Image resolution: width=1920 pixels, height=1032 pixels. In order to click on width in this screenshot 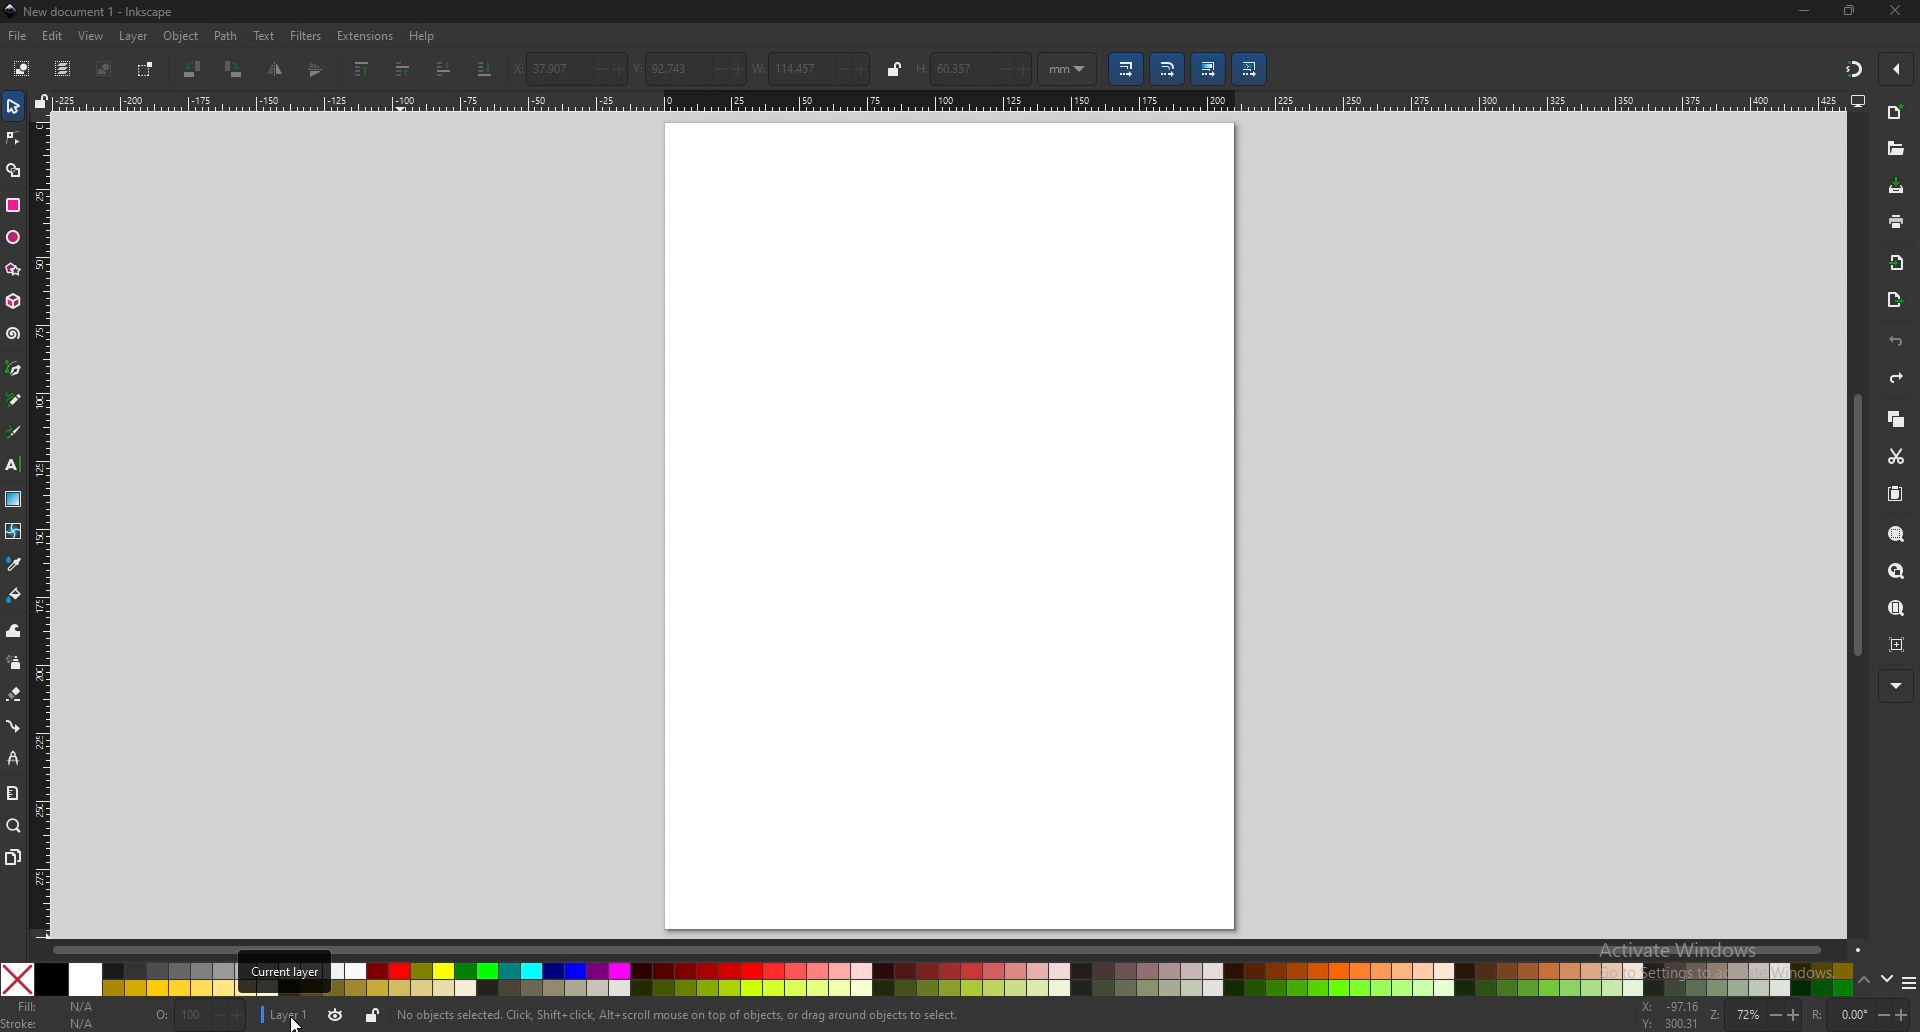, I will do `click(787, 70)`.